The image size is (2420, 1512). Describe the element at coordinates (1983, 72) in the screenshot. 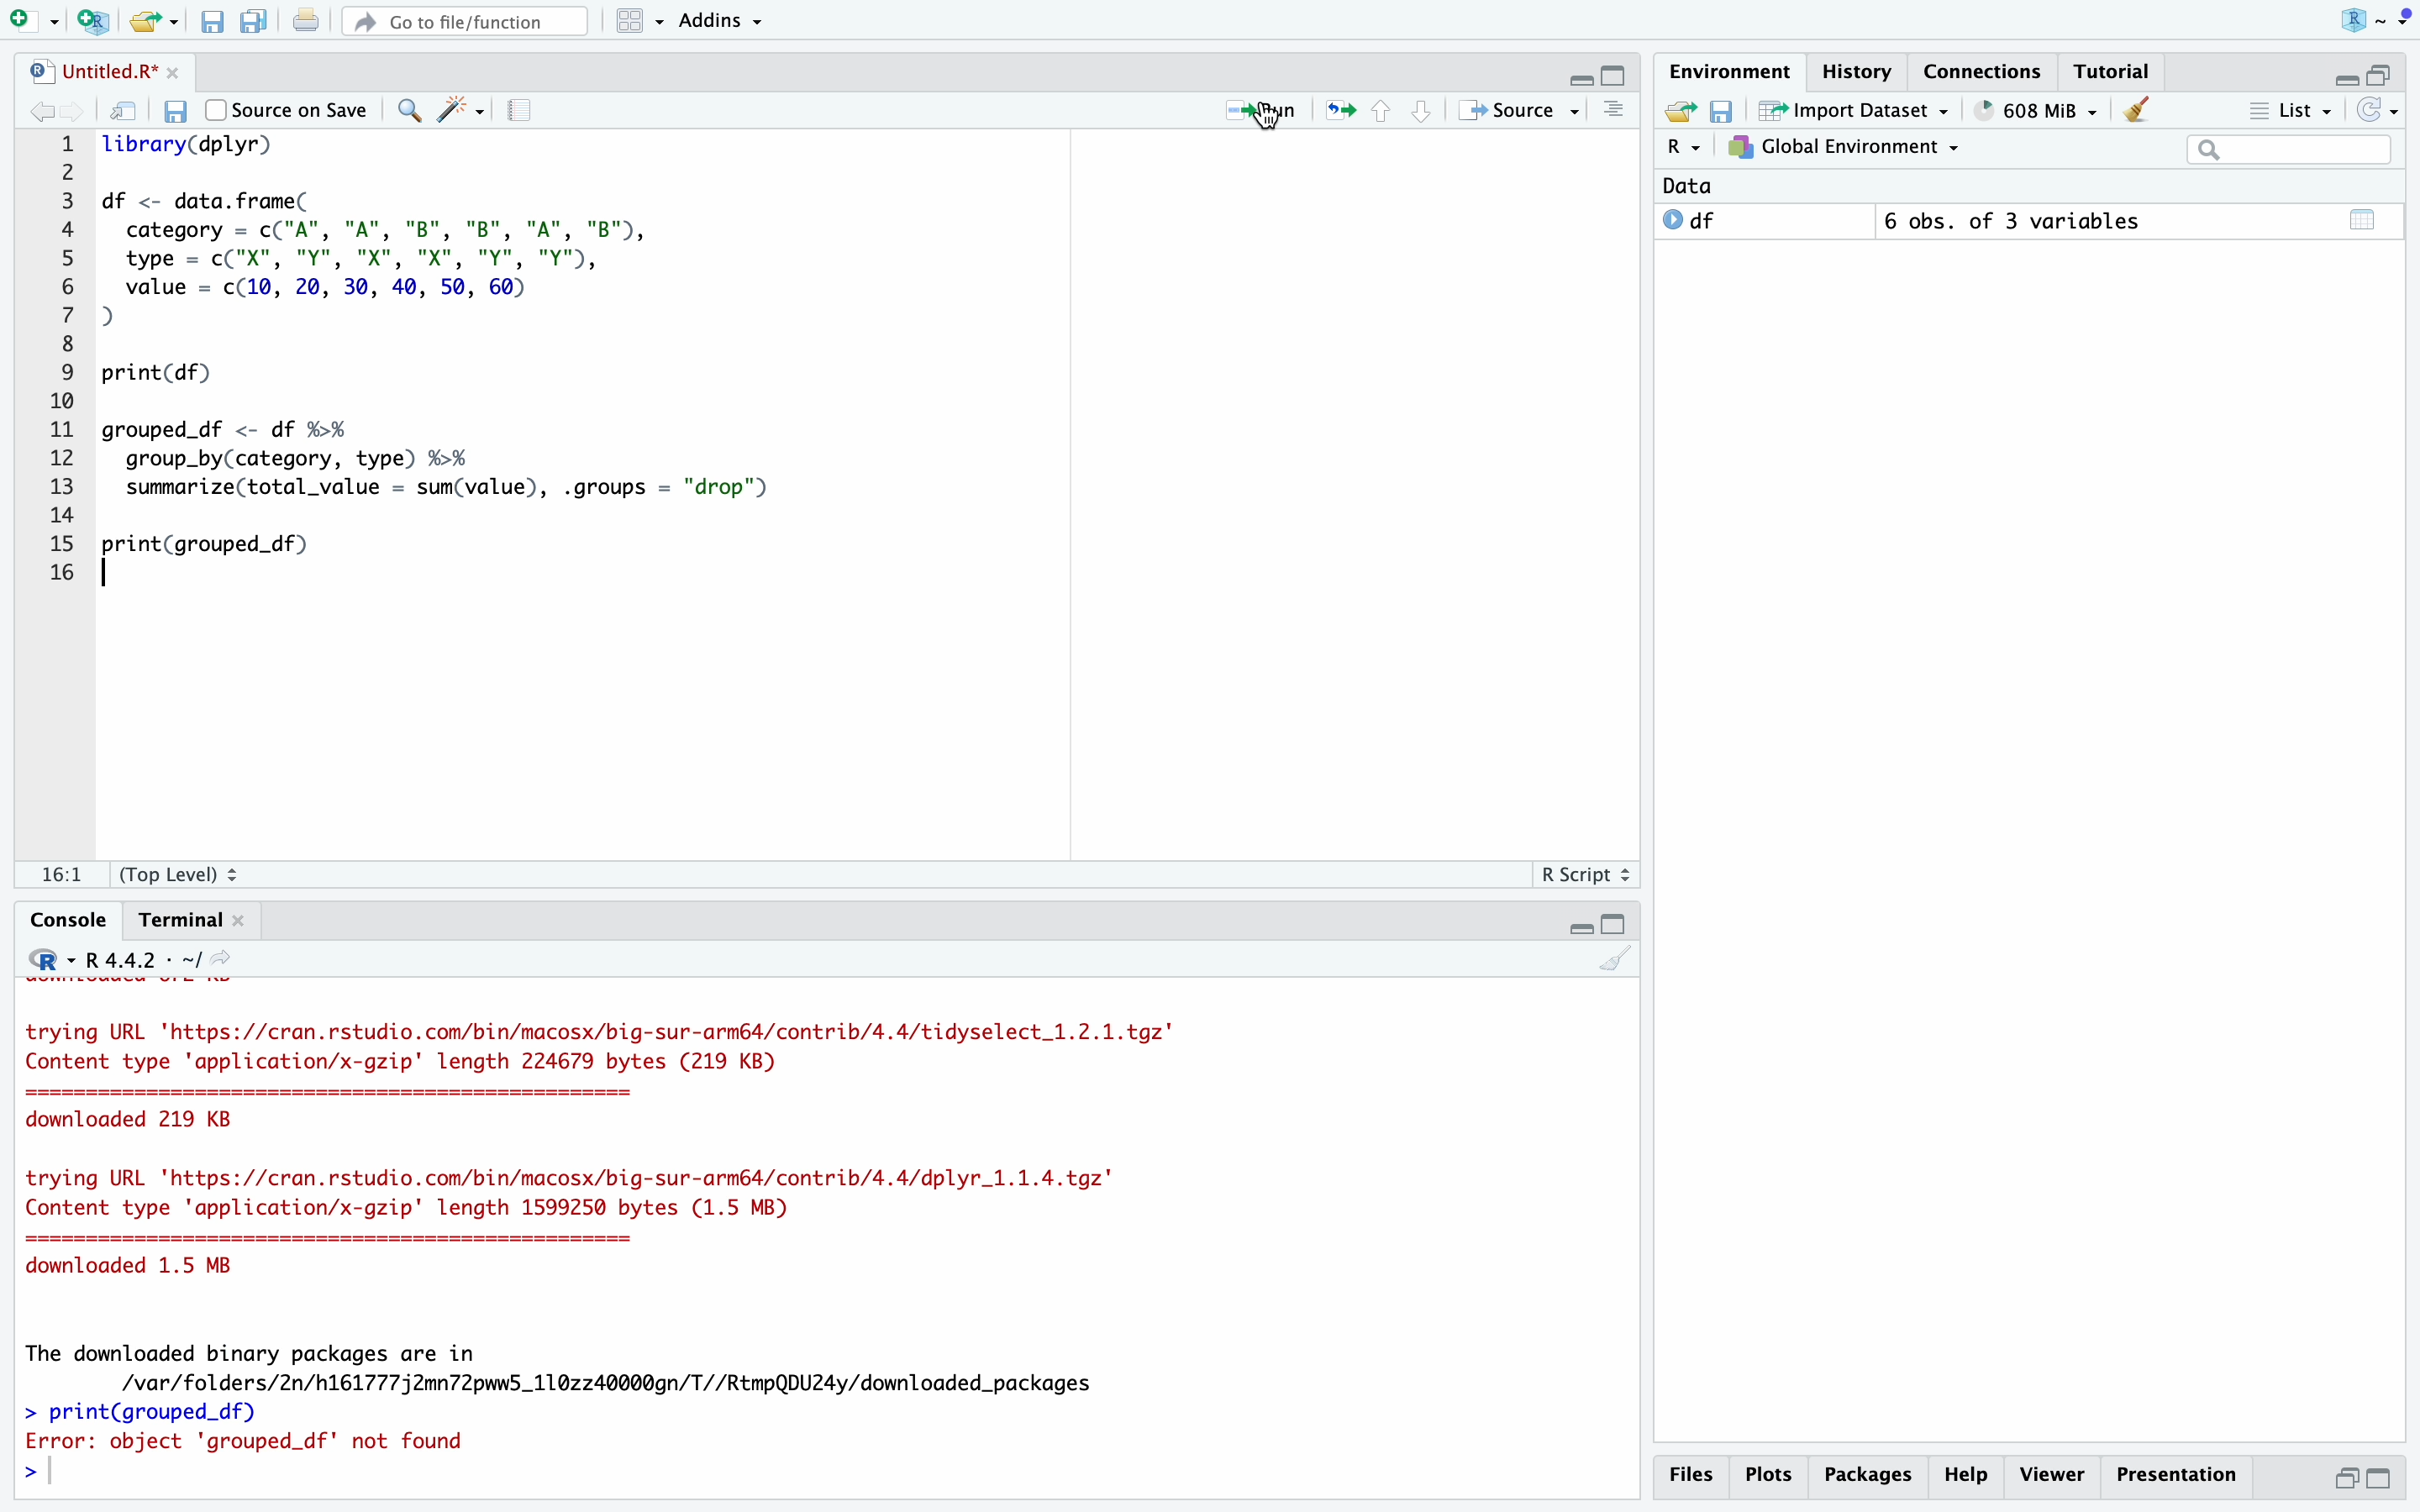

I see `Connections` at that location.